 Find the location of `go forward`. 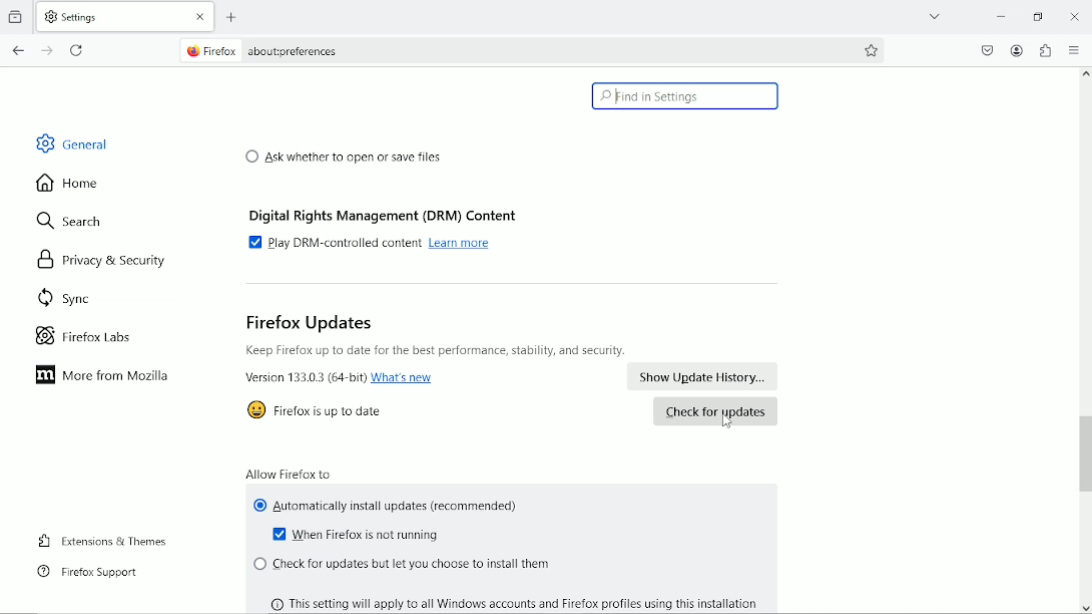

go forward is located at coordinates (47, 51).